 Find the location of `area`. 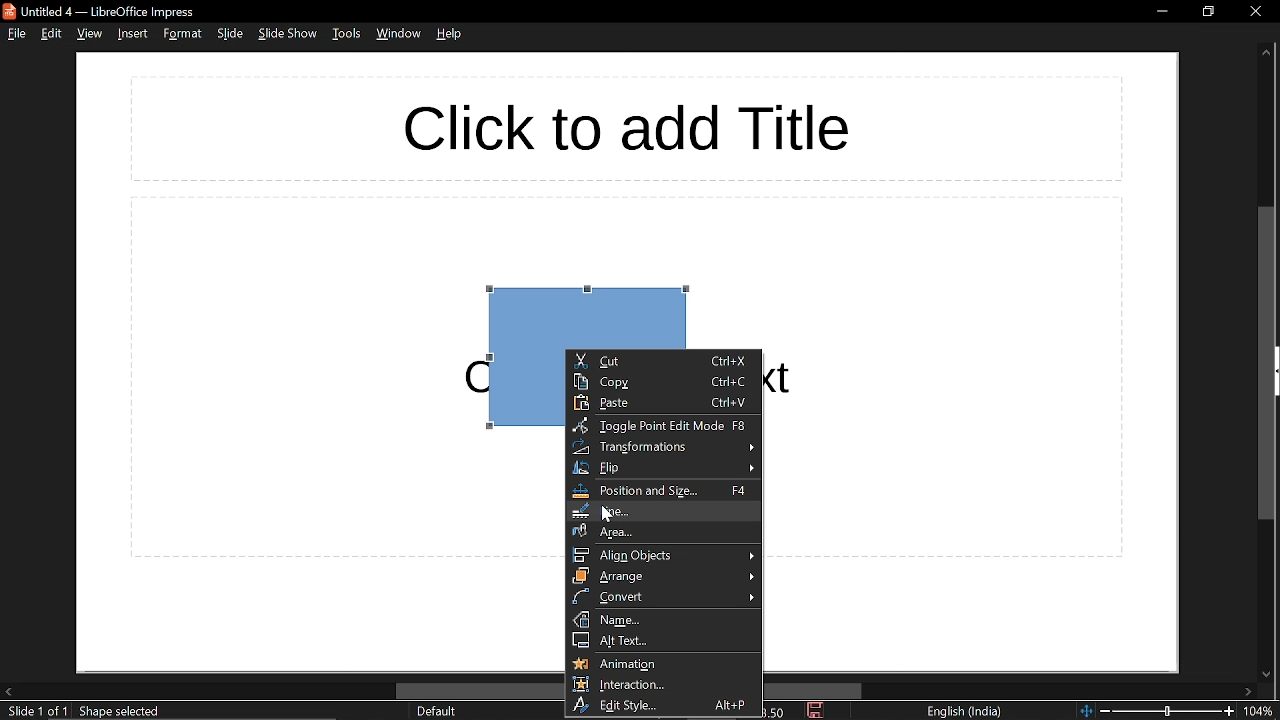

area is located at coordinates (664, 532).